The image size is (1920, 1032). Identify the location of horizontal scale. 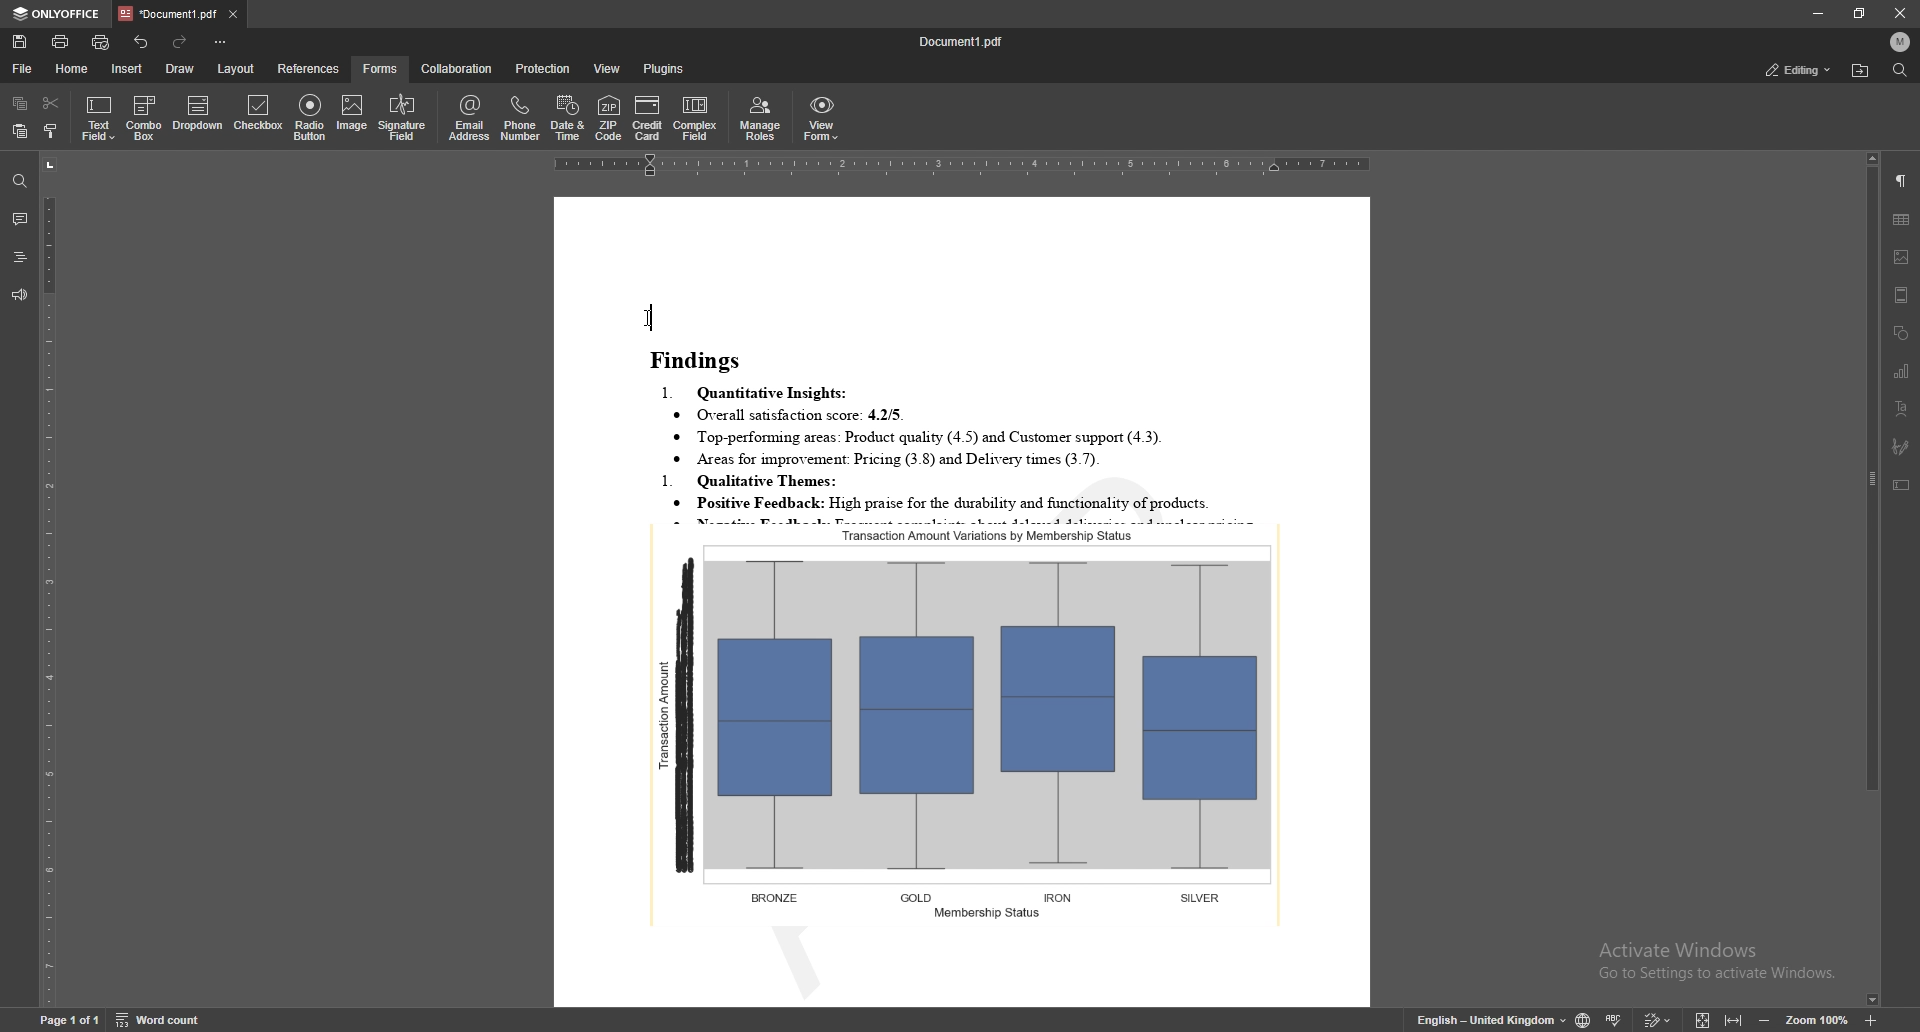
(963, 168).